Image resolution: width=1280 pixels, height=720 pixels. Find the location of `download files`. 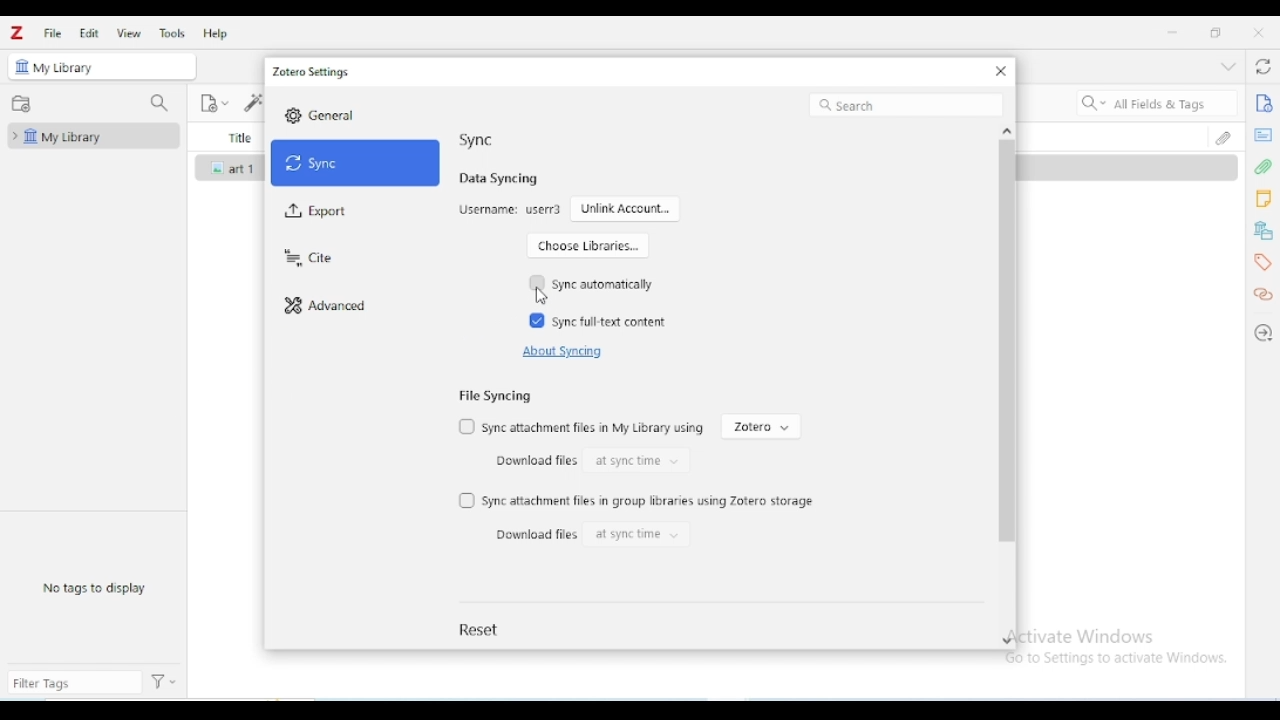

download files is located at coordinates (536, 534).